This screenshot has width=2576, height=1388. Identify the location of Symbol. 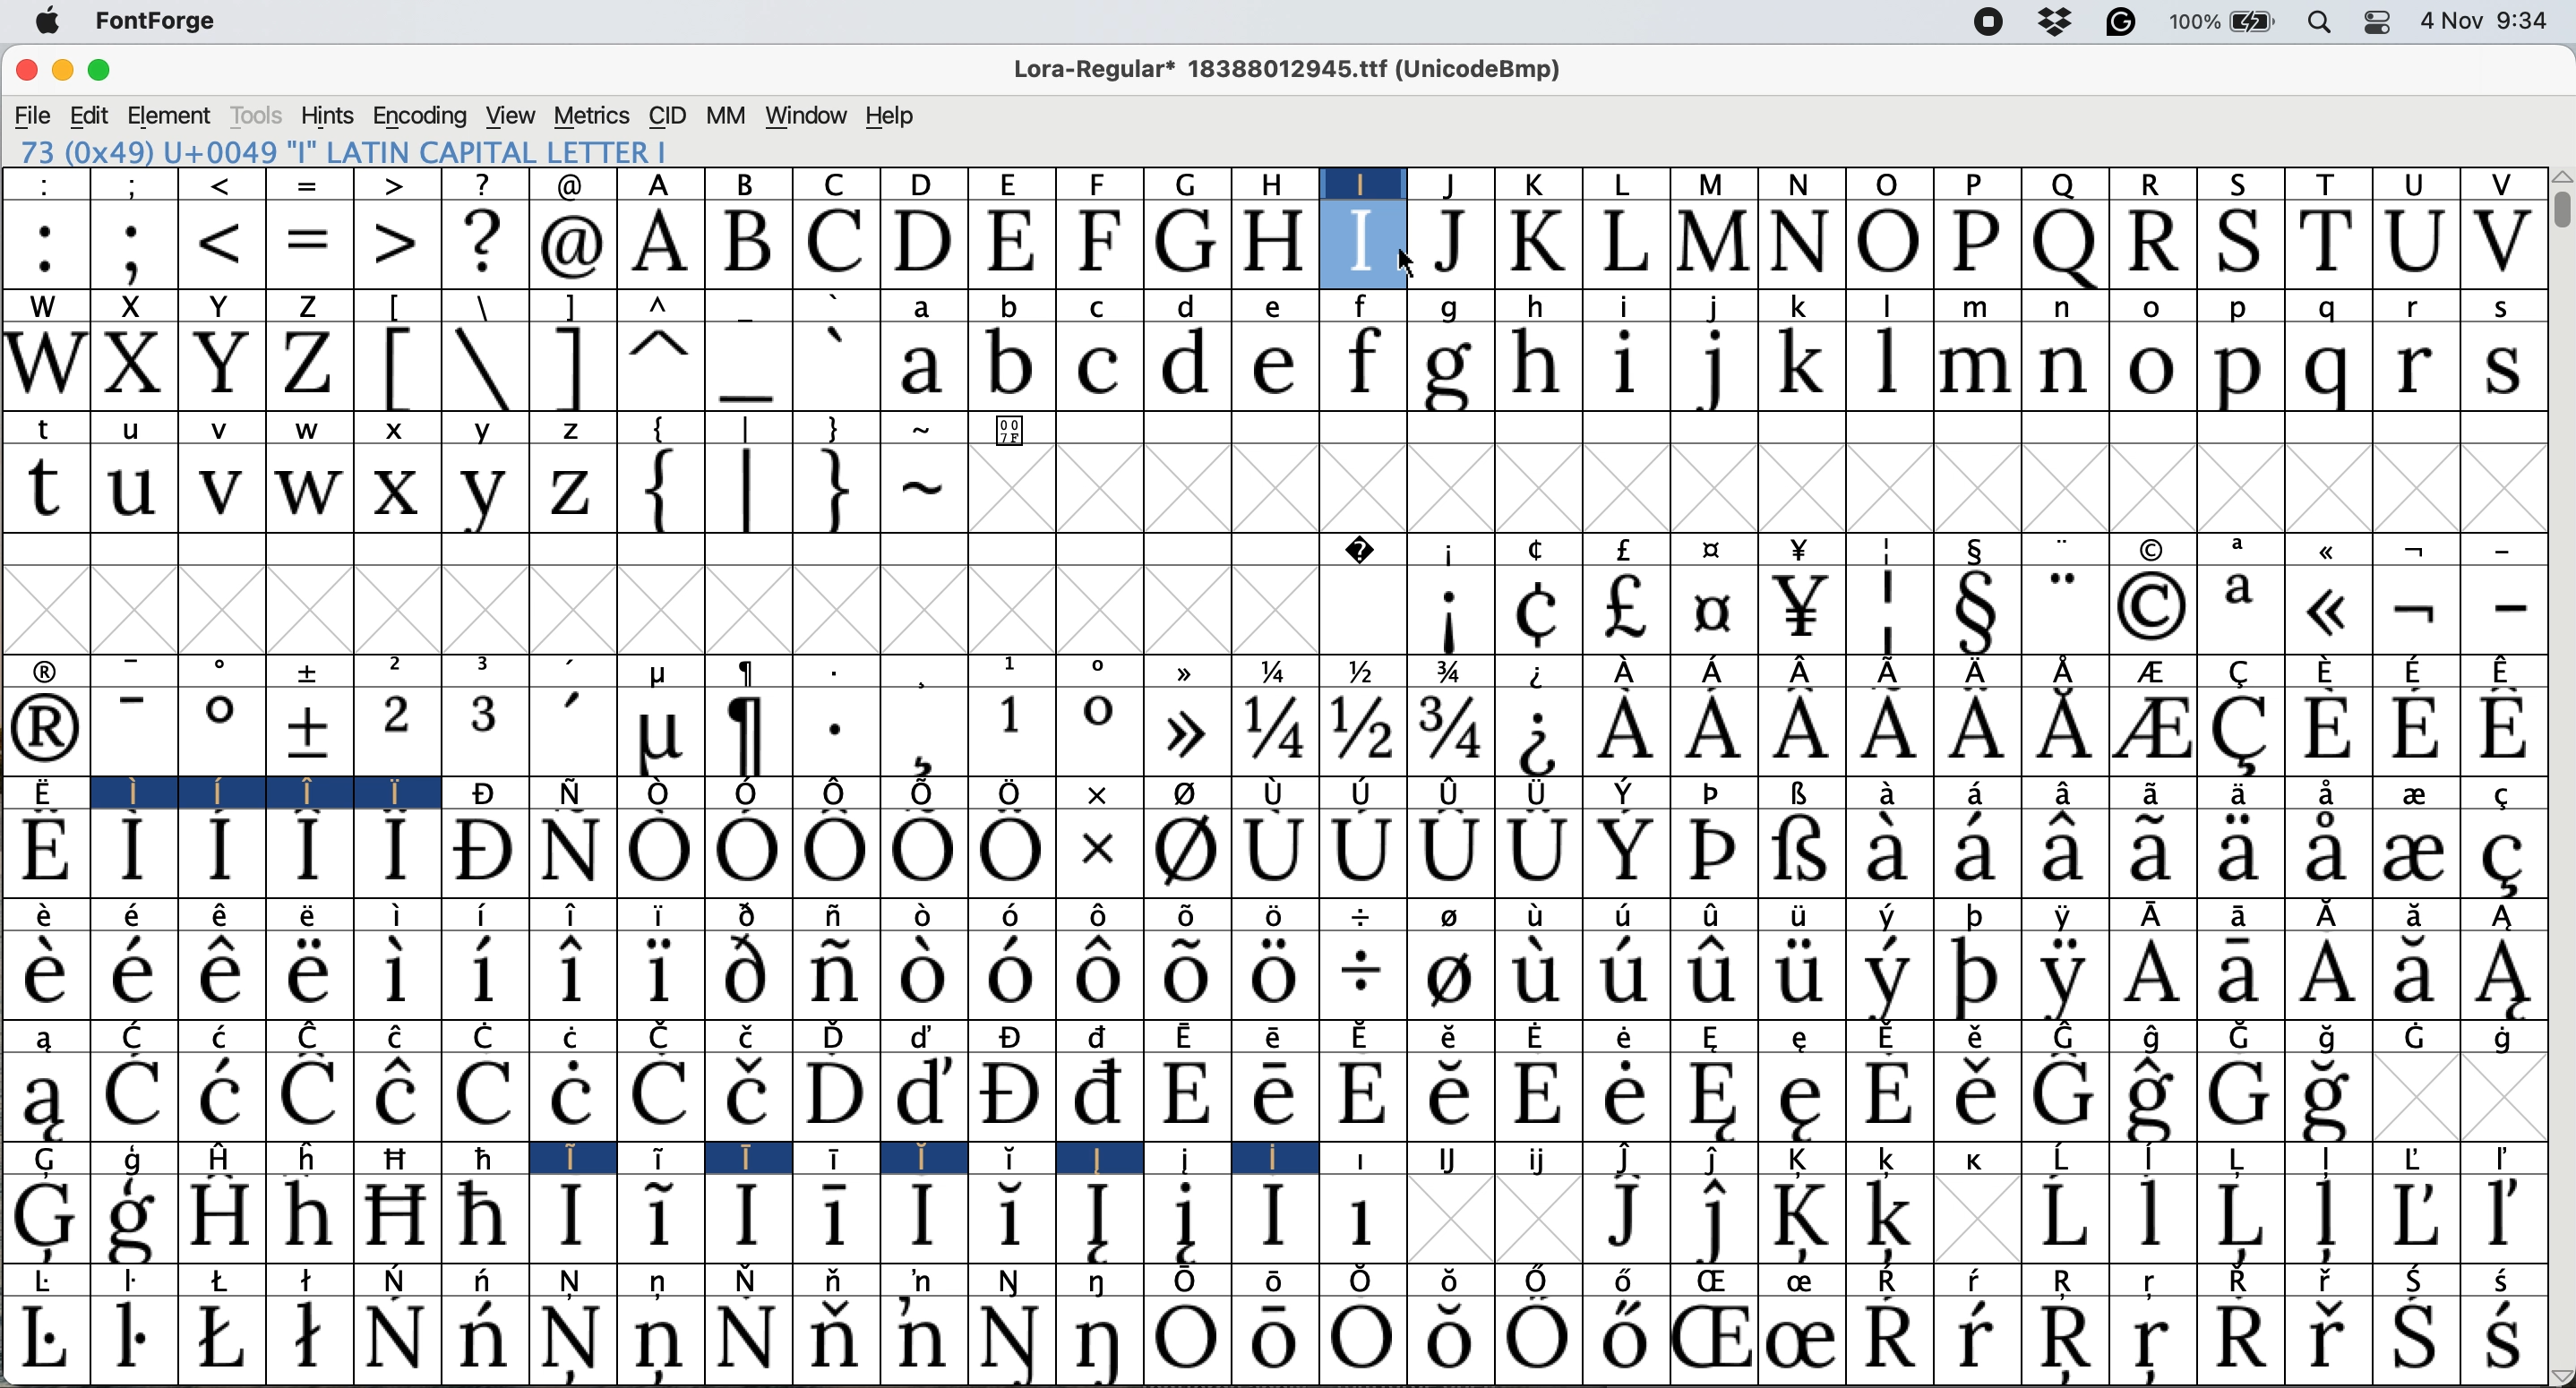
(390, 794).